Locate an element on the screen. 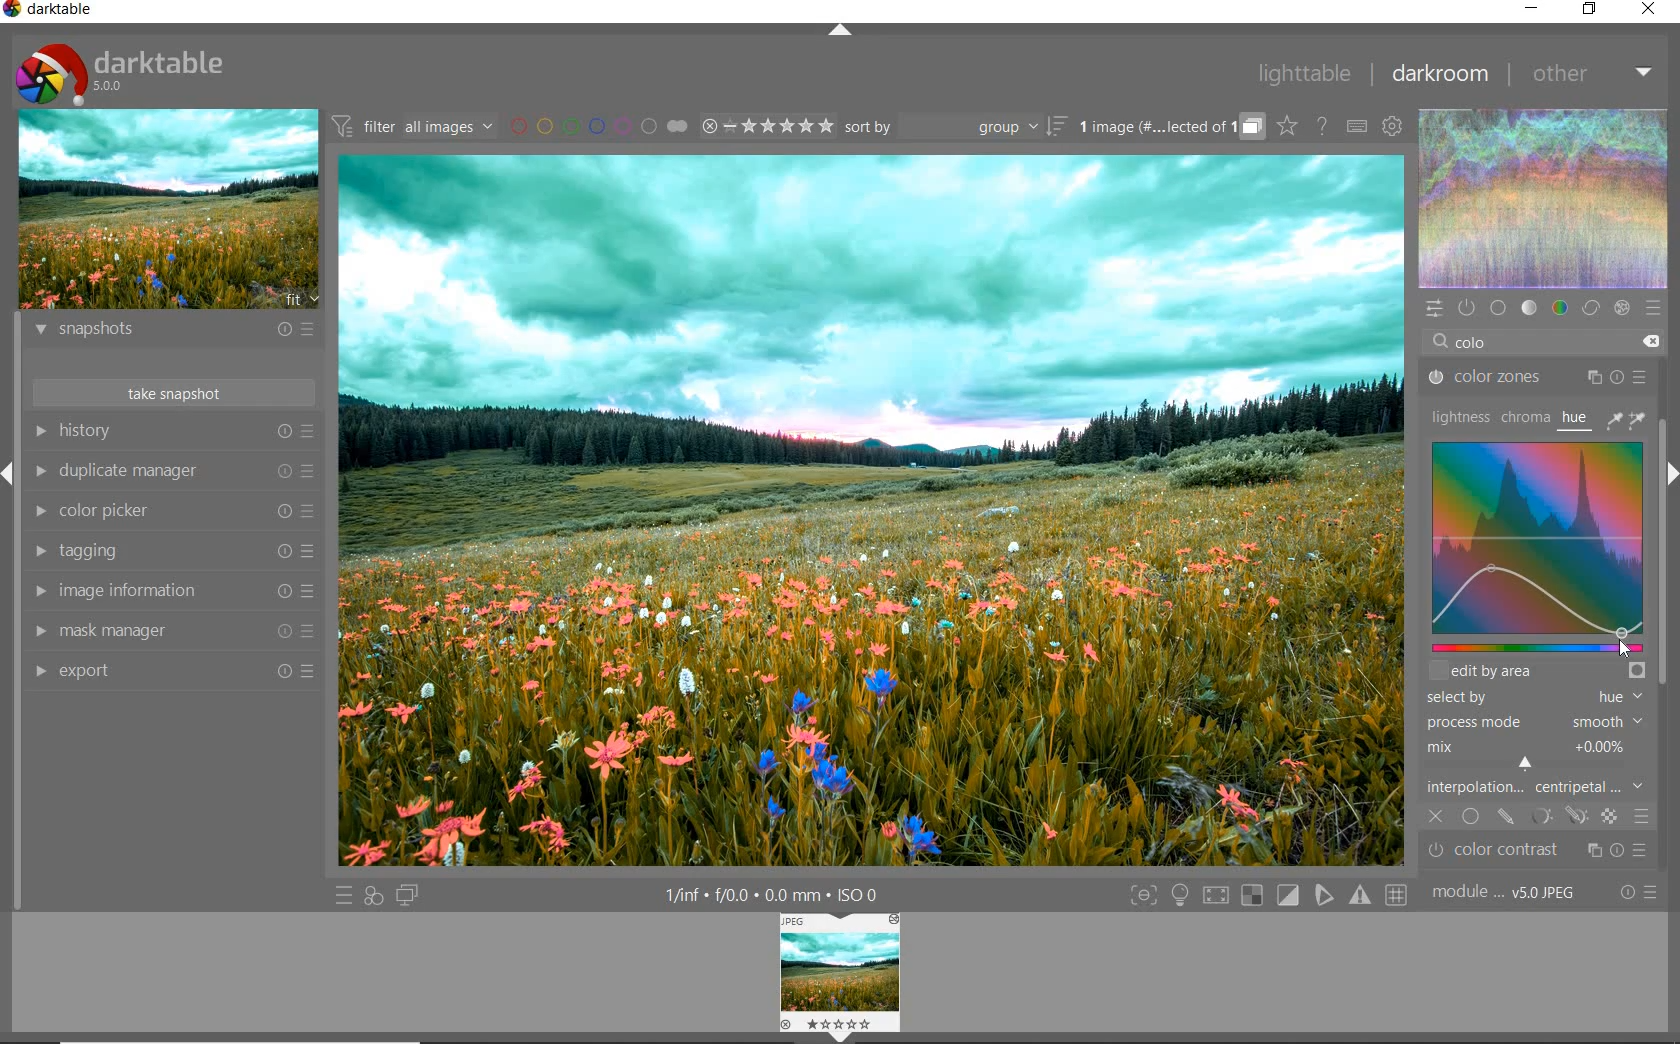 This screenshot has width=1680, height=1044. take snapshots is located at coordinates (171, 392).